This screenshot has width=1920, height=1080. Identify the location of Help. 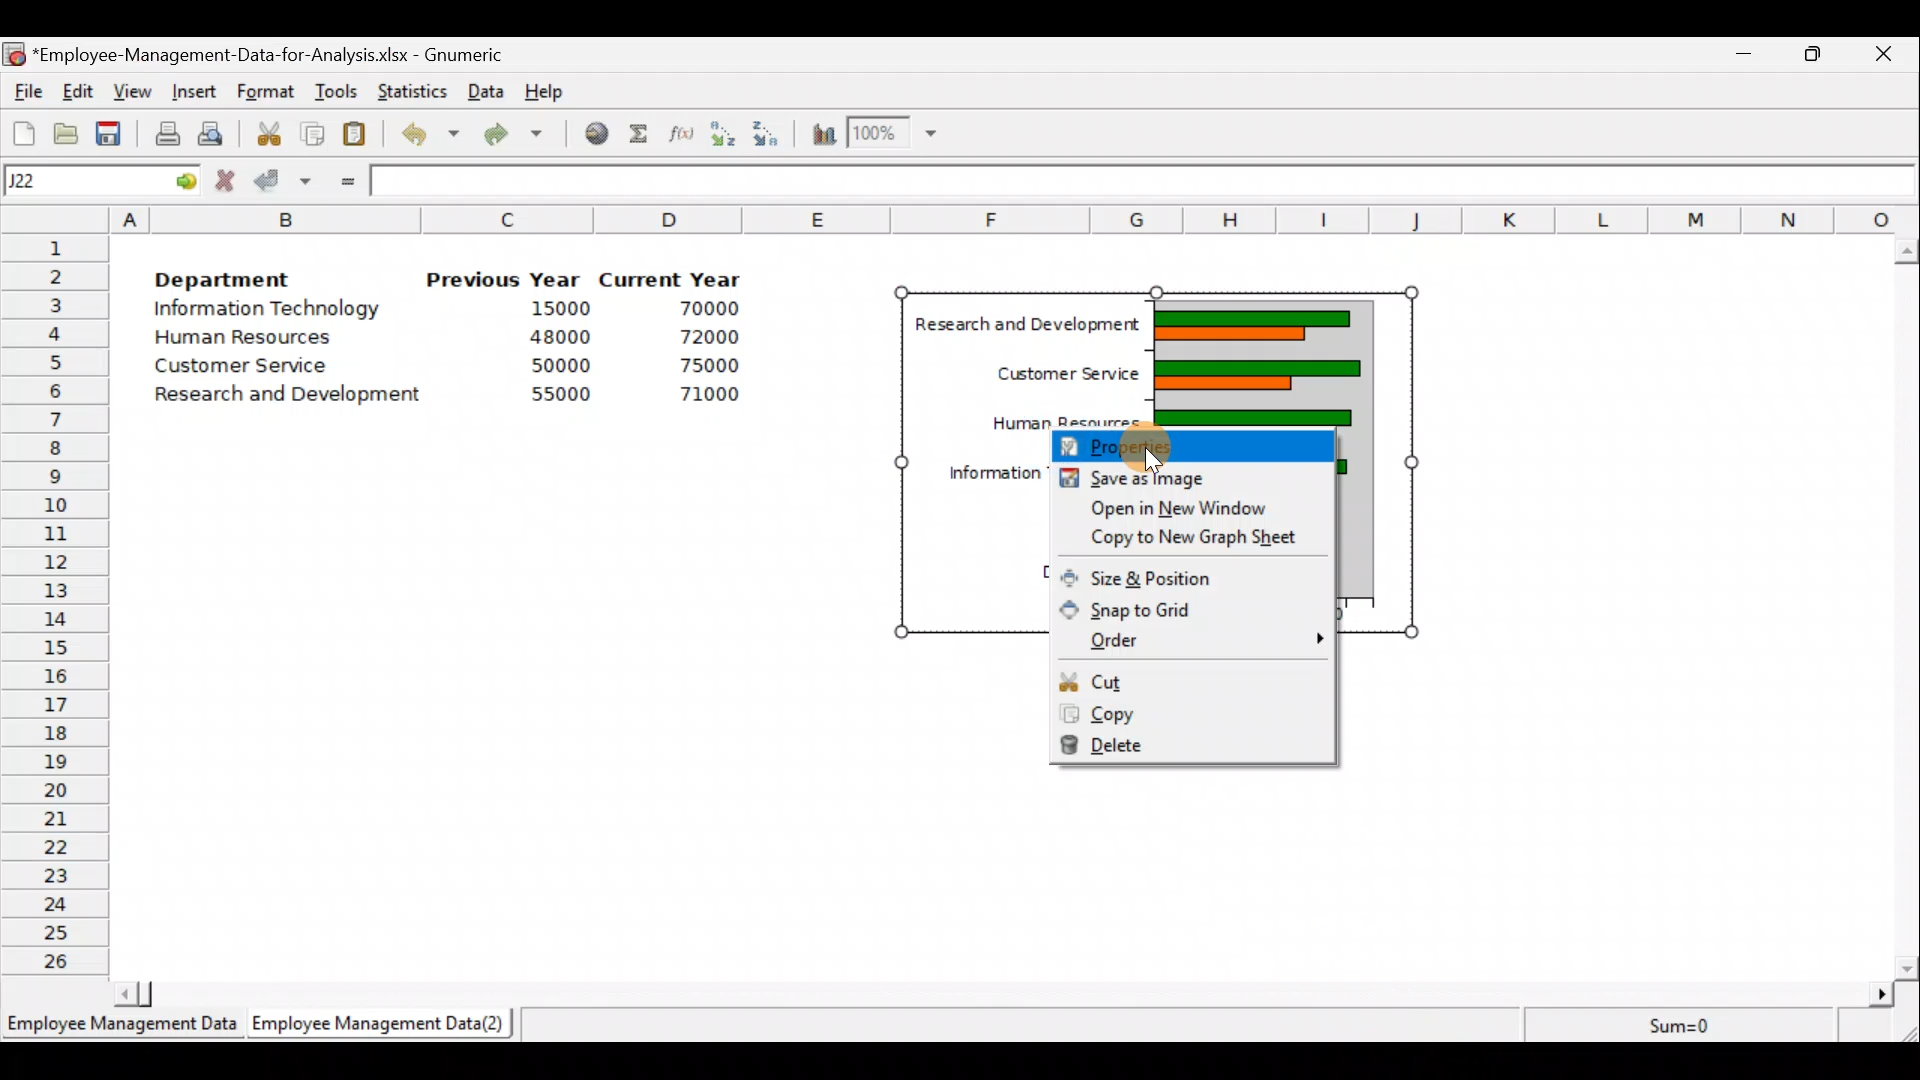
(545, 87).